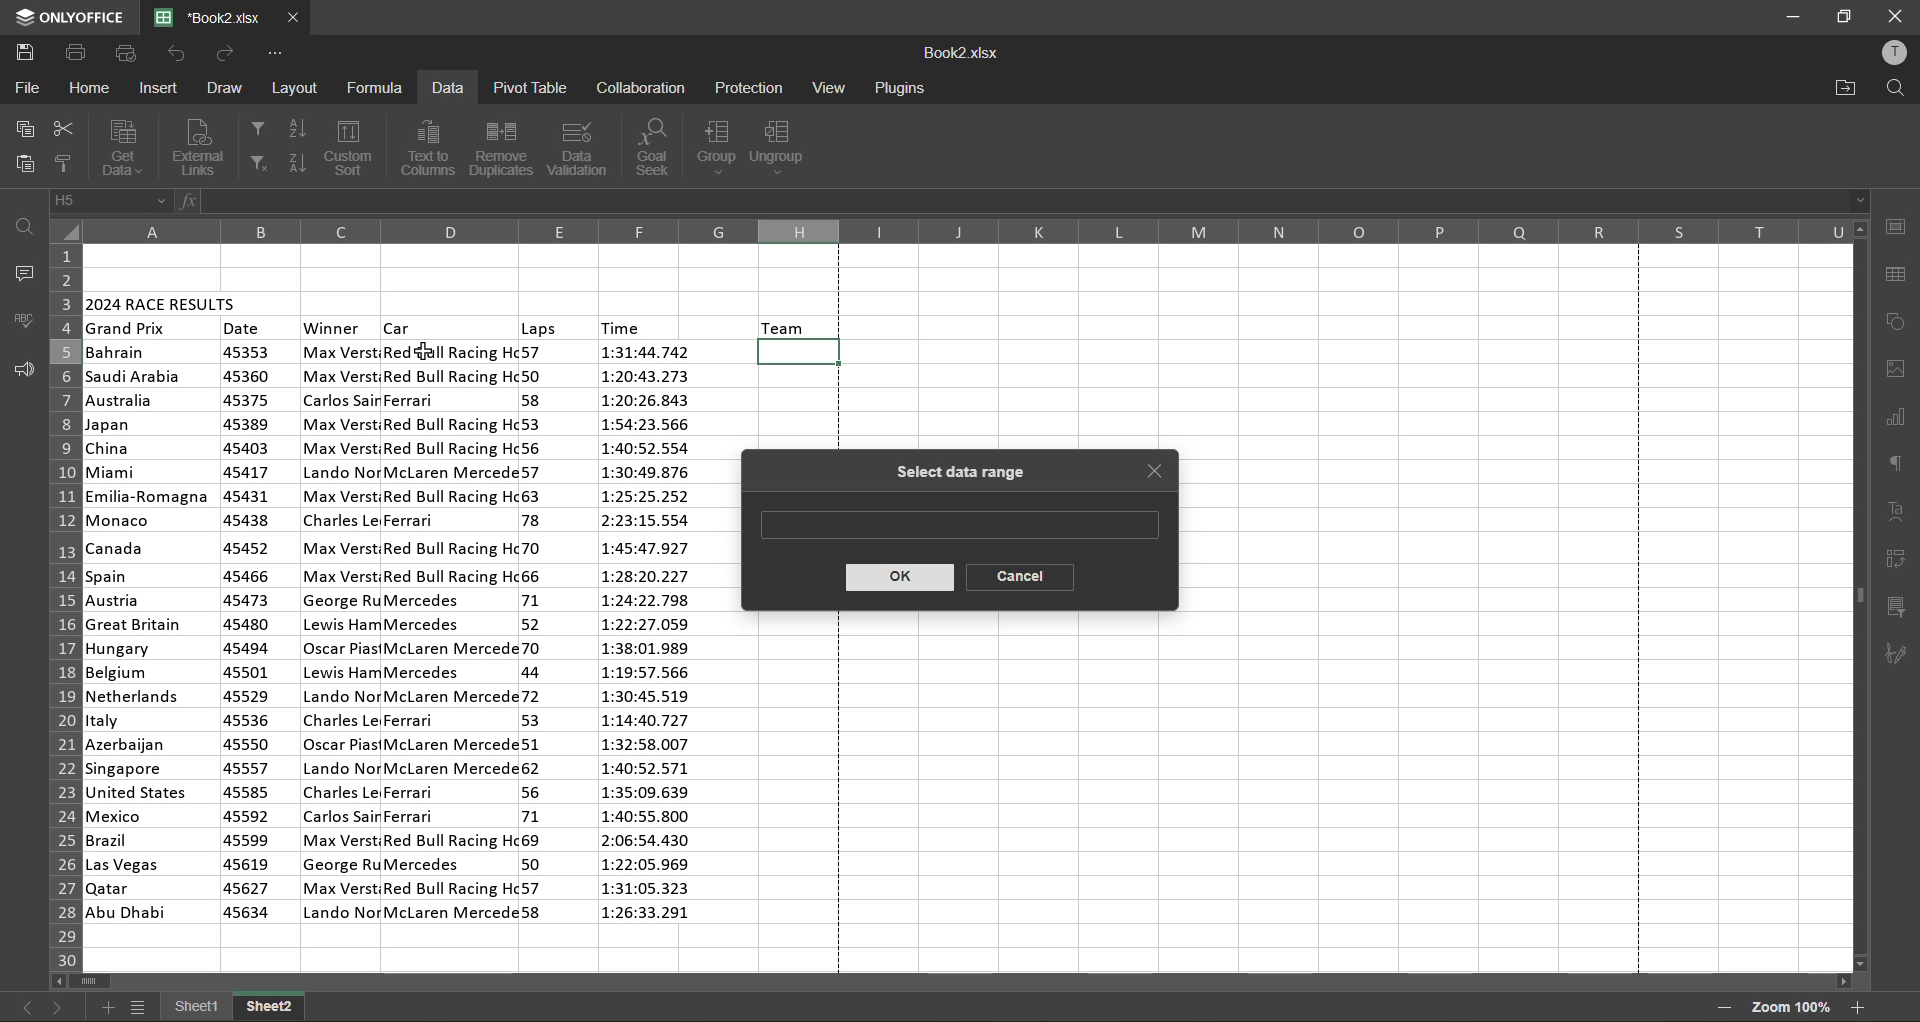 This screenshot has width=1920, height=1022. Describe the element at coordinates (1792, 18) in the screenshot. I see `minimize` at that location.